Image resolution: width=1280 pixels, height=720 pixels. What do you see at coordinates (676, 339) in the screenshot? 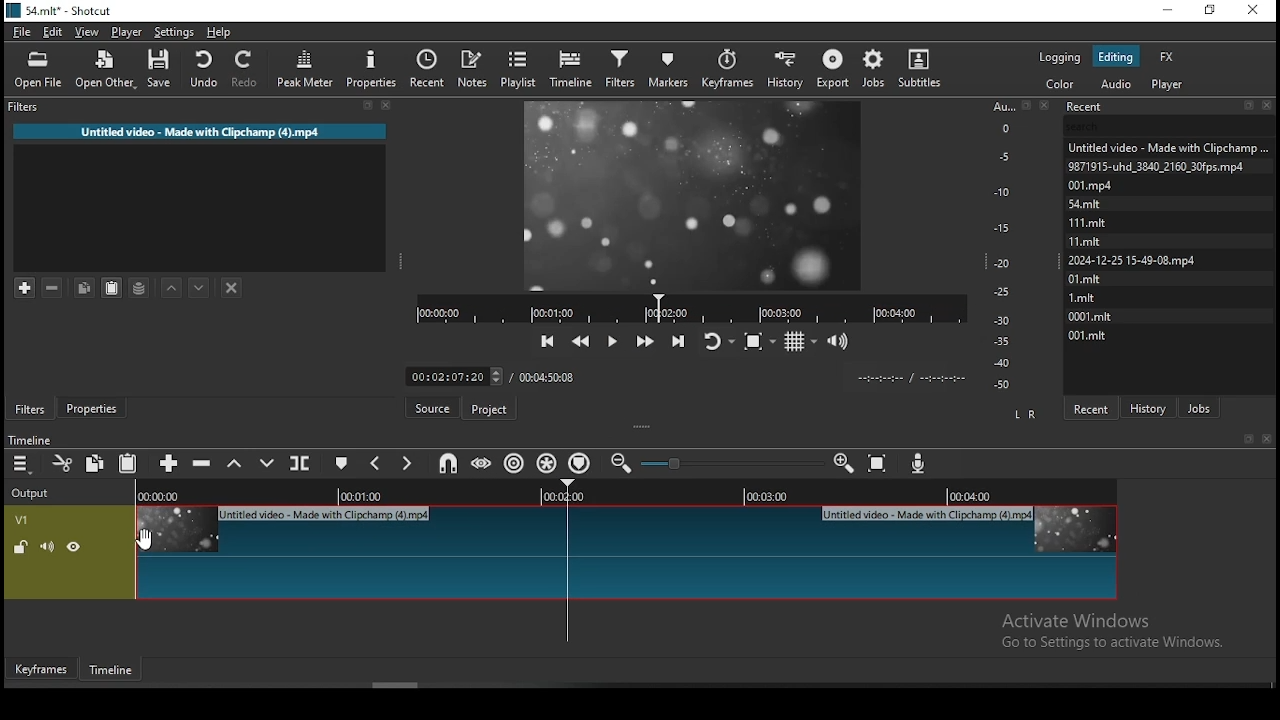
I see `skip to the next point` at bounding box center [676, 339].